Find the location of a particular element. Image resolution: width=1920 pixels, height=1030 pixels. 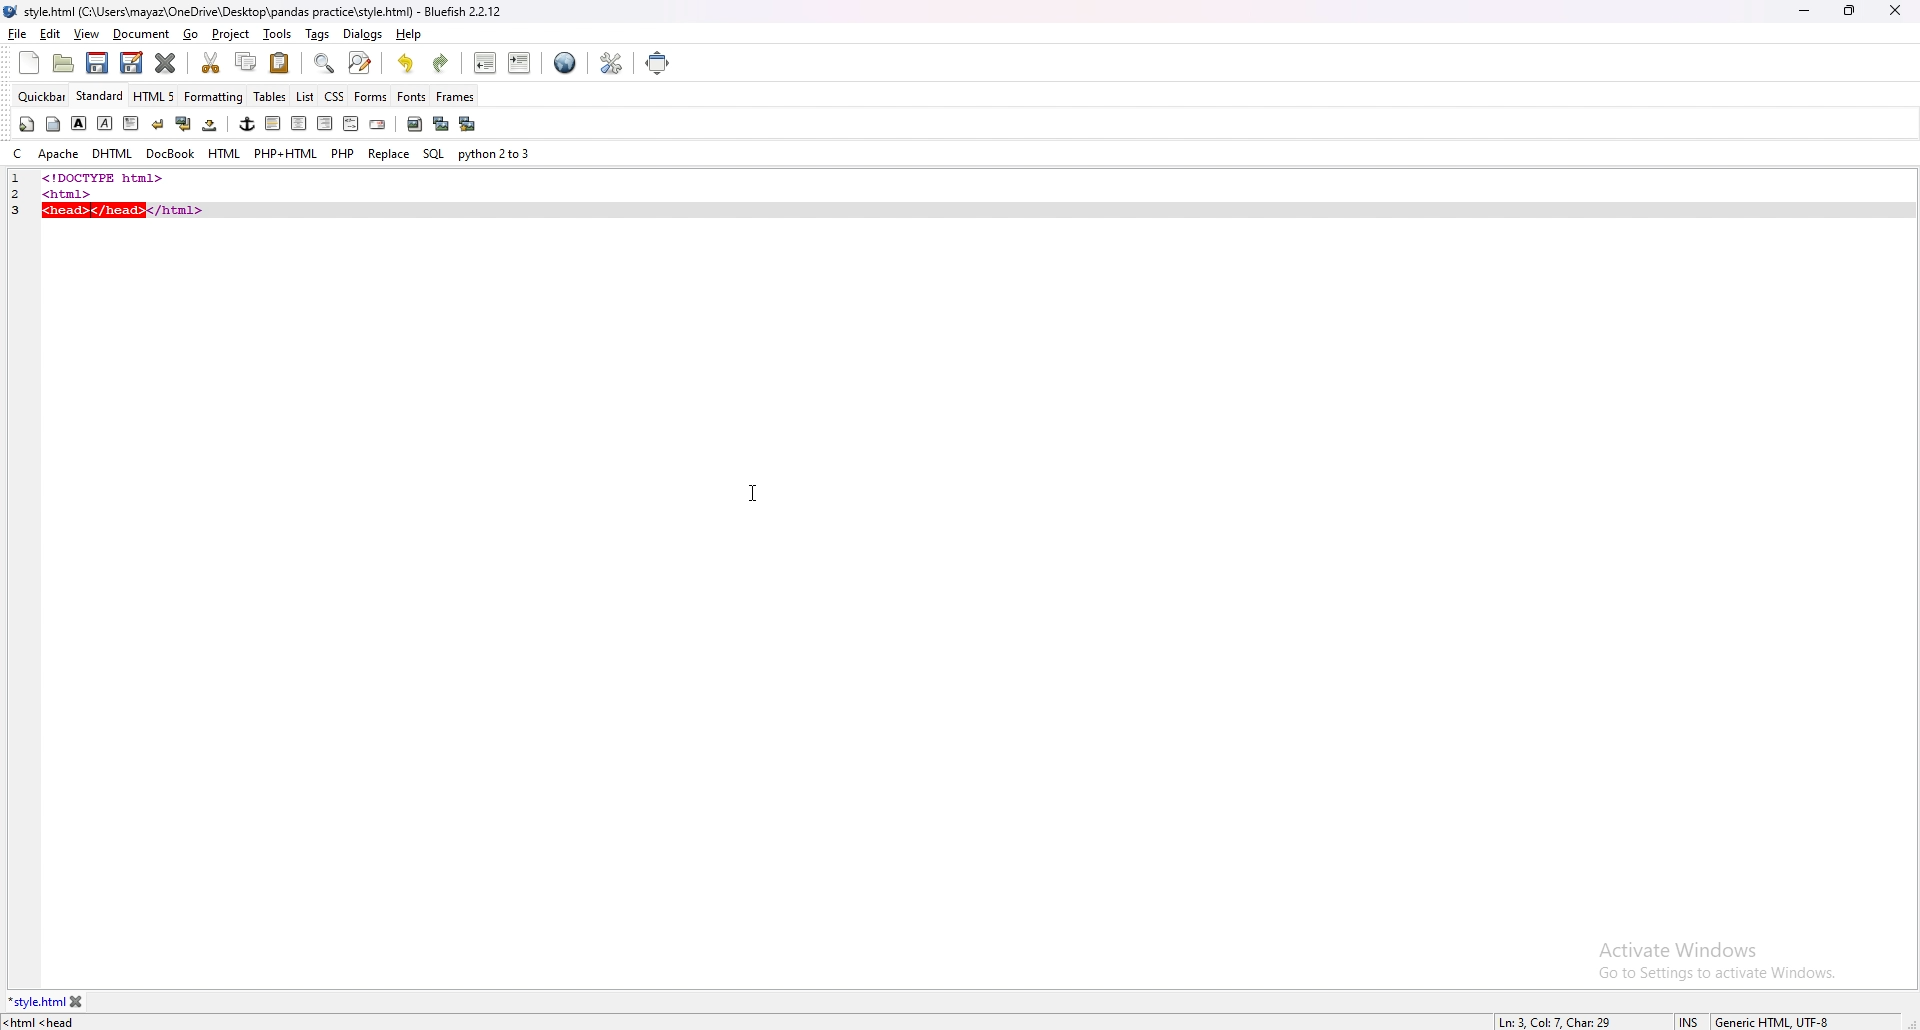

save as is located at coordinates (131, 63).